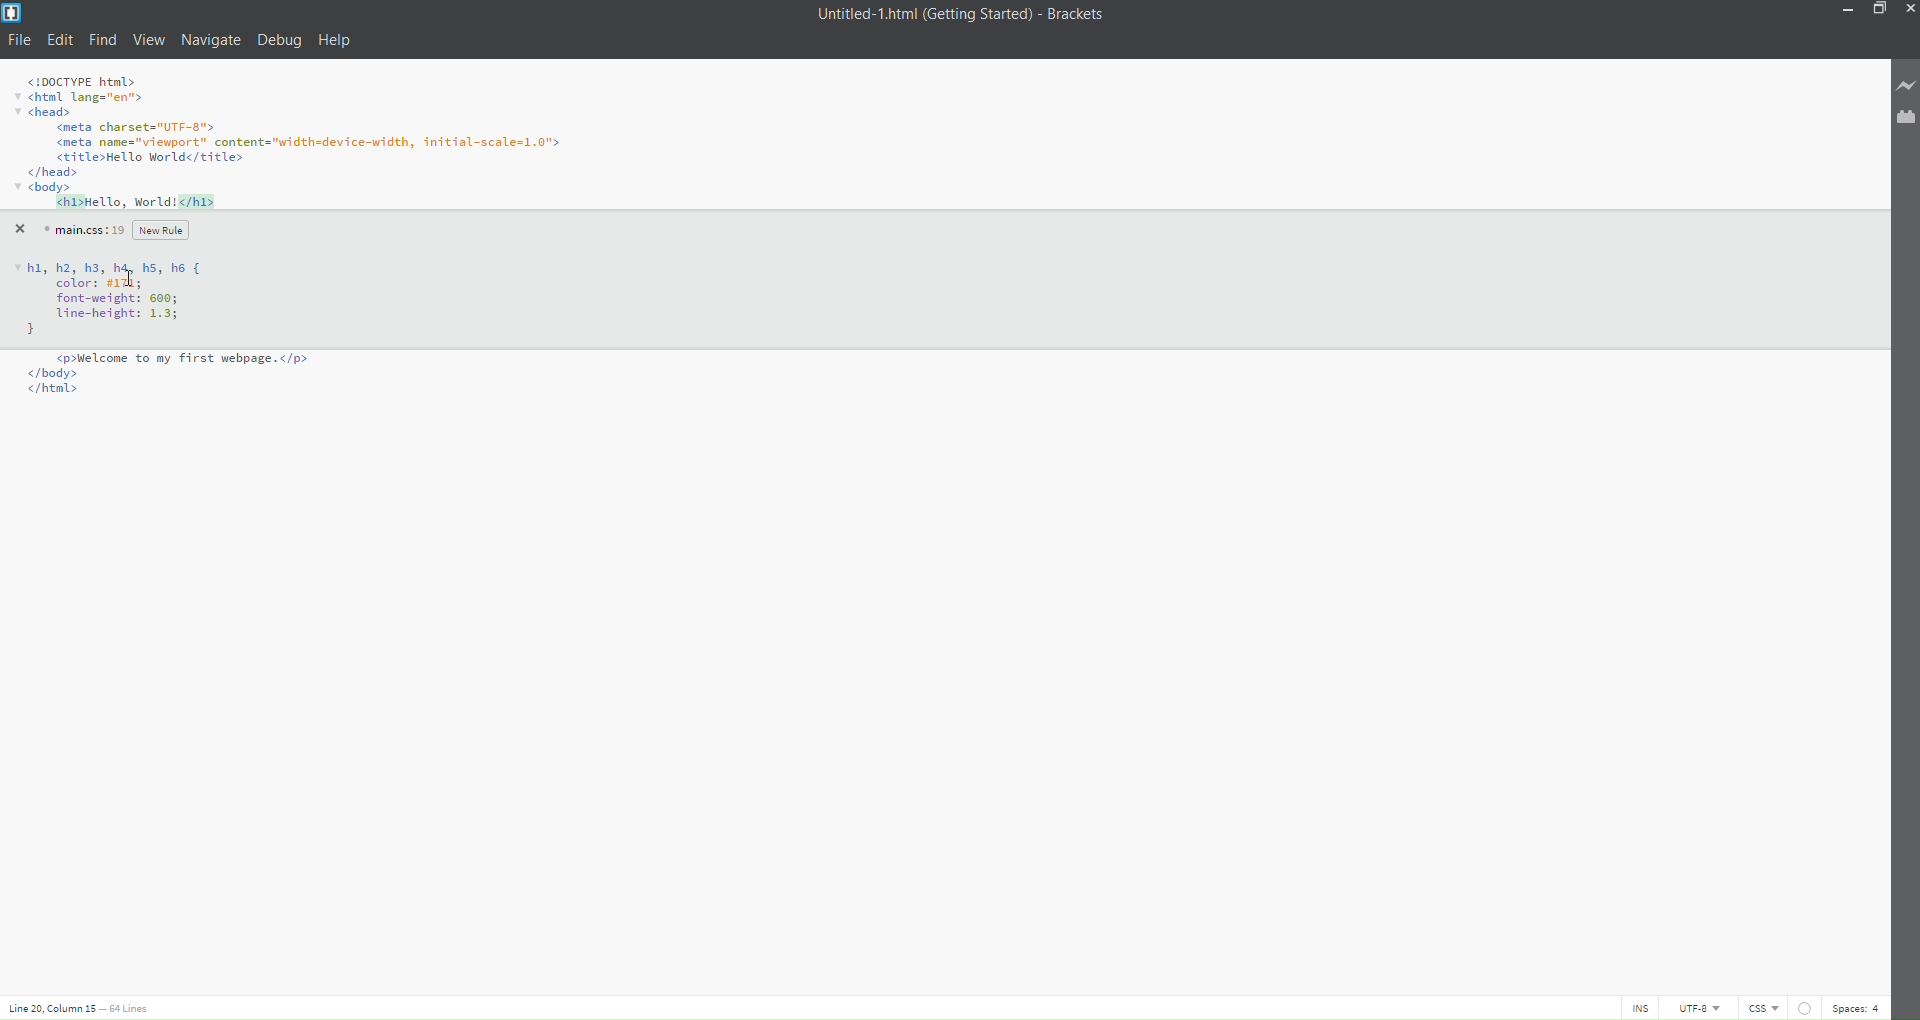 The height and width of the screenshot is (1020, 1920). Describe the element at coordinates (1802, 1005) in the screenshot. I see `linting` at that location.